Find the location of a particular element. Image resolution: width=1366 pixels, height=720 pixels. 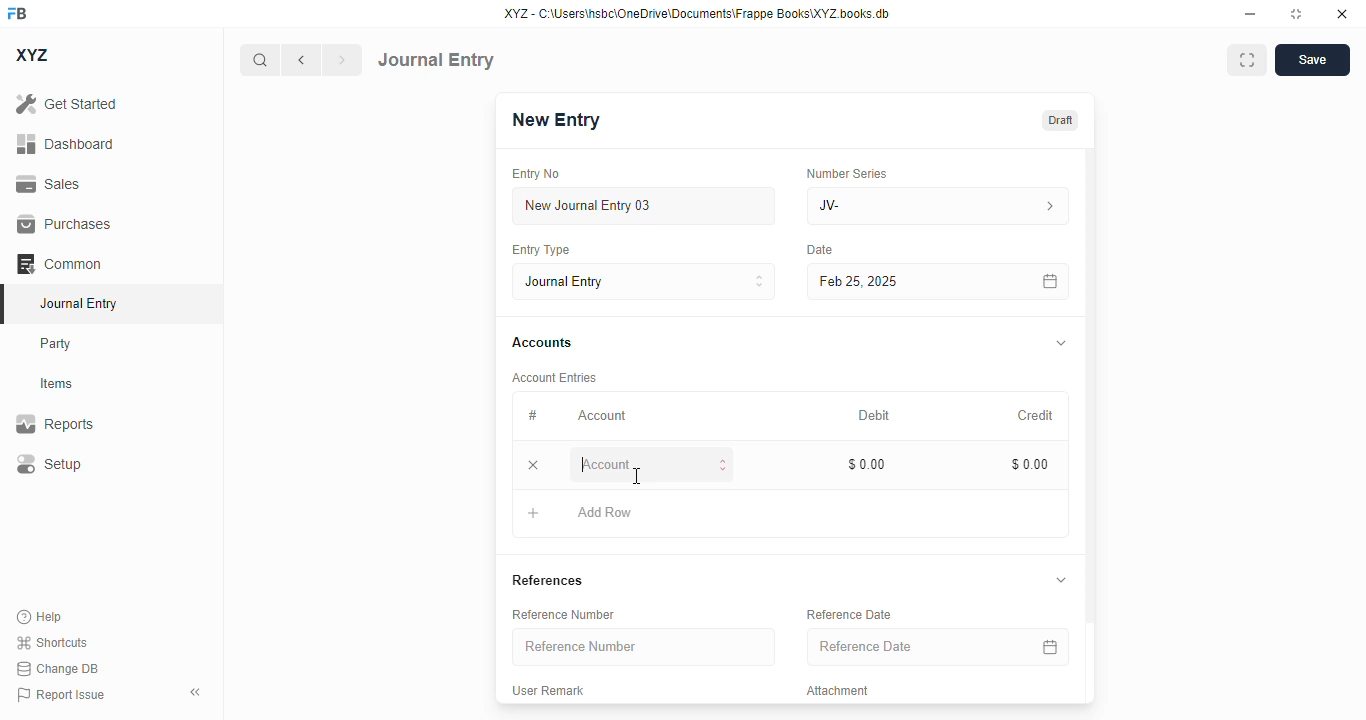

references is located at coordinates (547, 580).